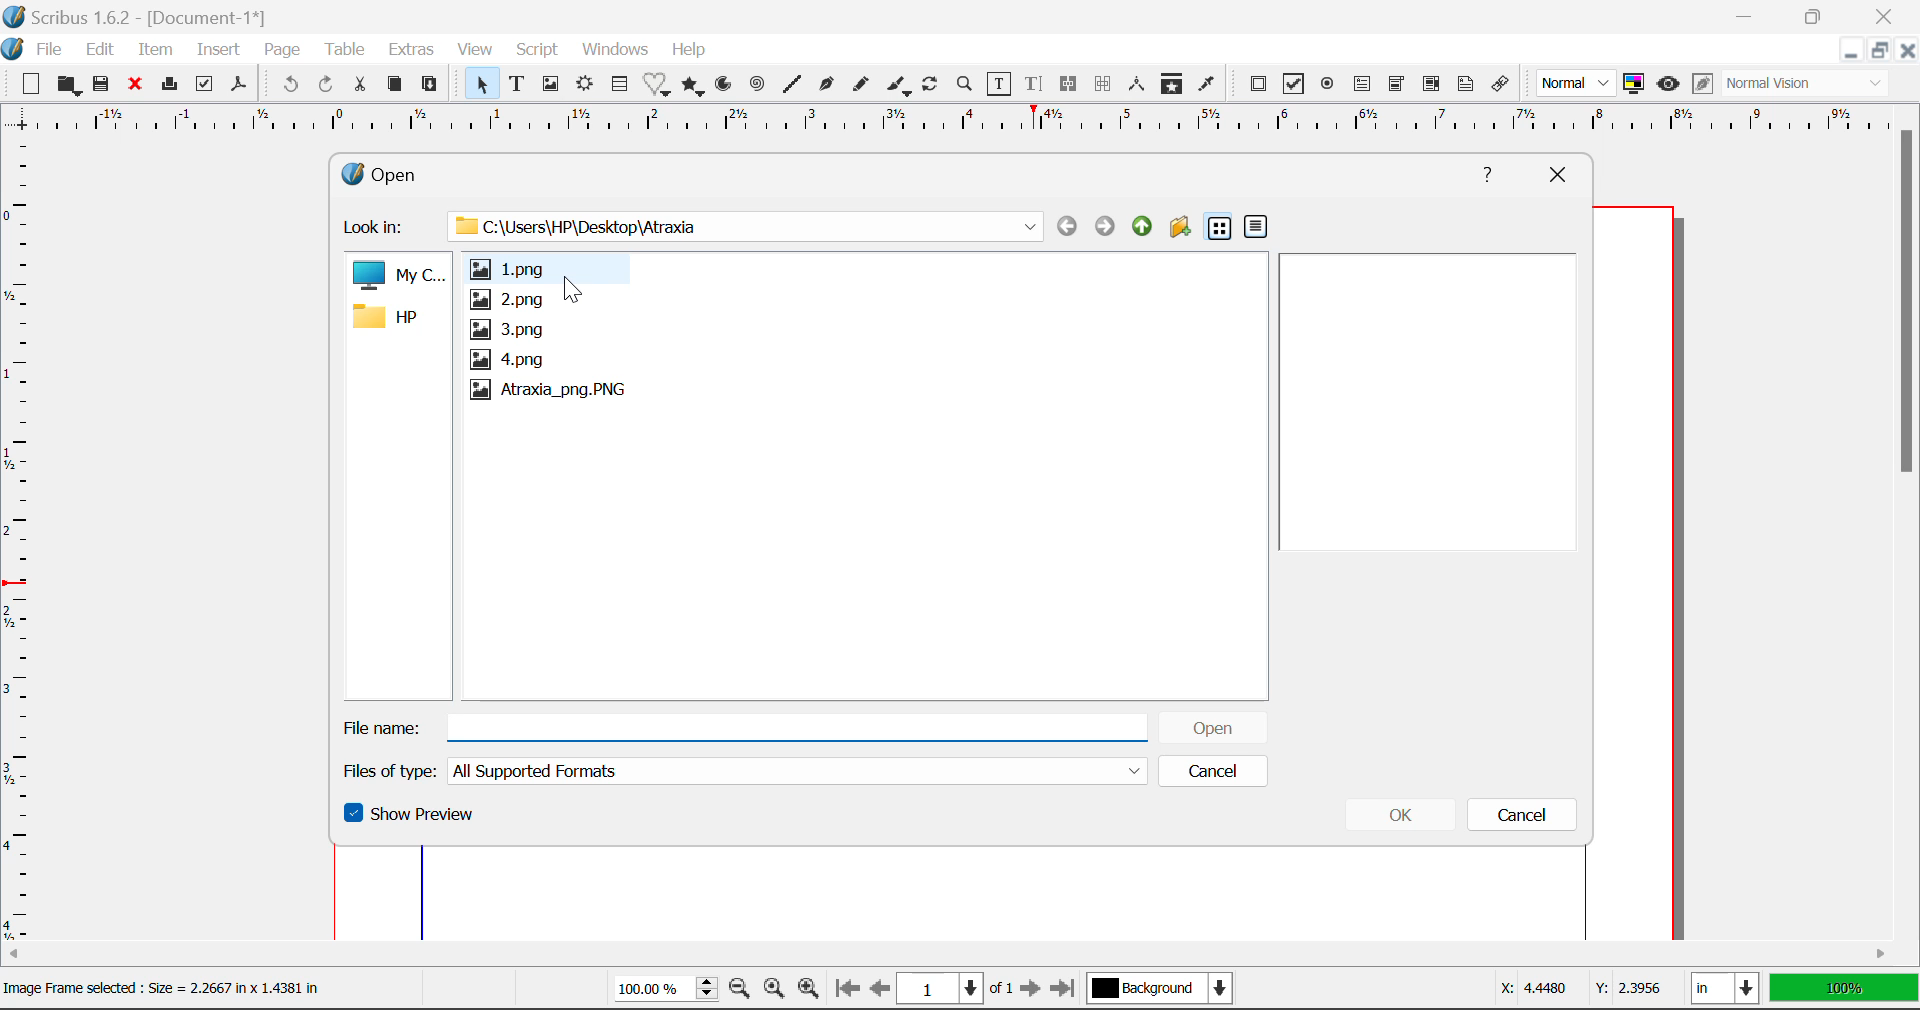 This screenshot has width=1920, height=1010. What do you see at coordinates (1532, 988) in the screenshot?
I see `X: 4.4480` at bounding box center [1532, 988].